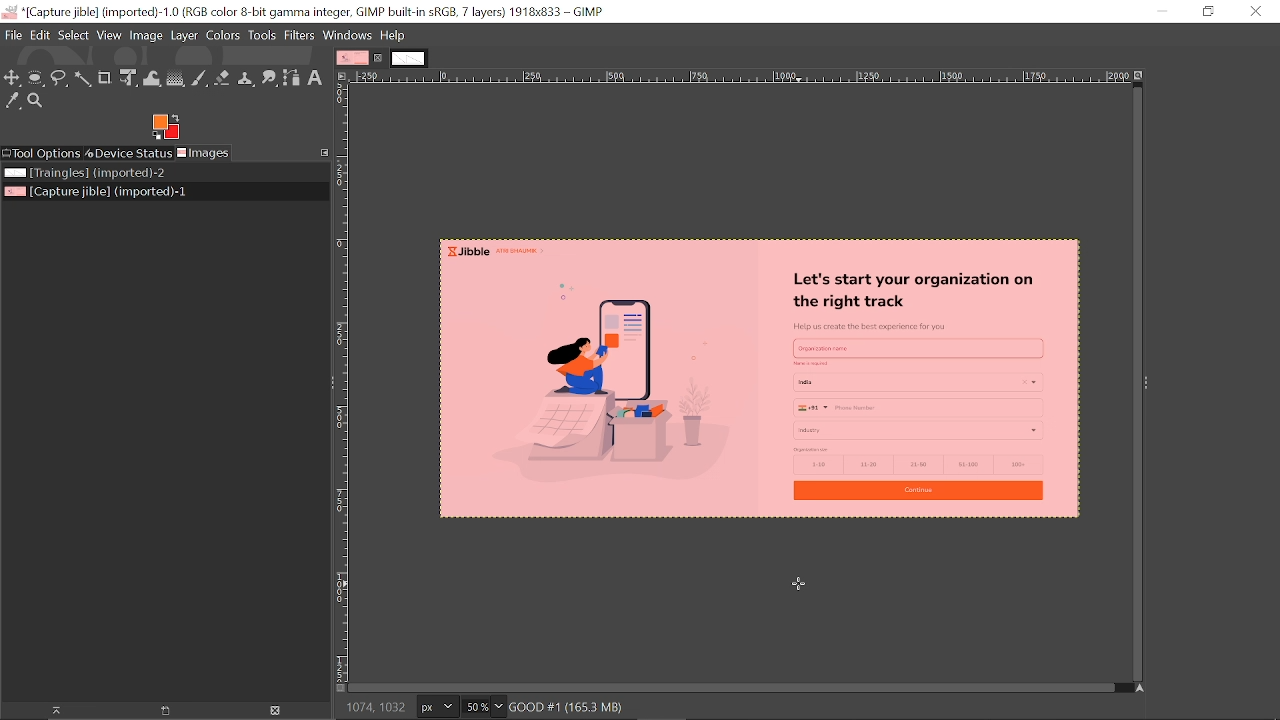 This screenshot has height=720, width=1280. What do you see at coordinates (37, 101) in the screenshot?
I see `Zoom tool` at bounding box center [37, 101].